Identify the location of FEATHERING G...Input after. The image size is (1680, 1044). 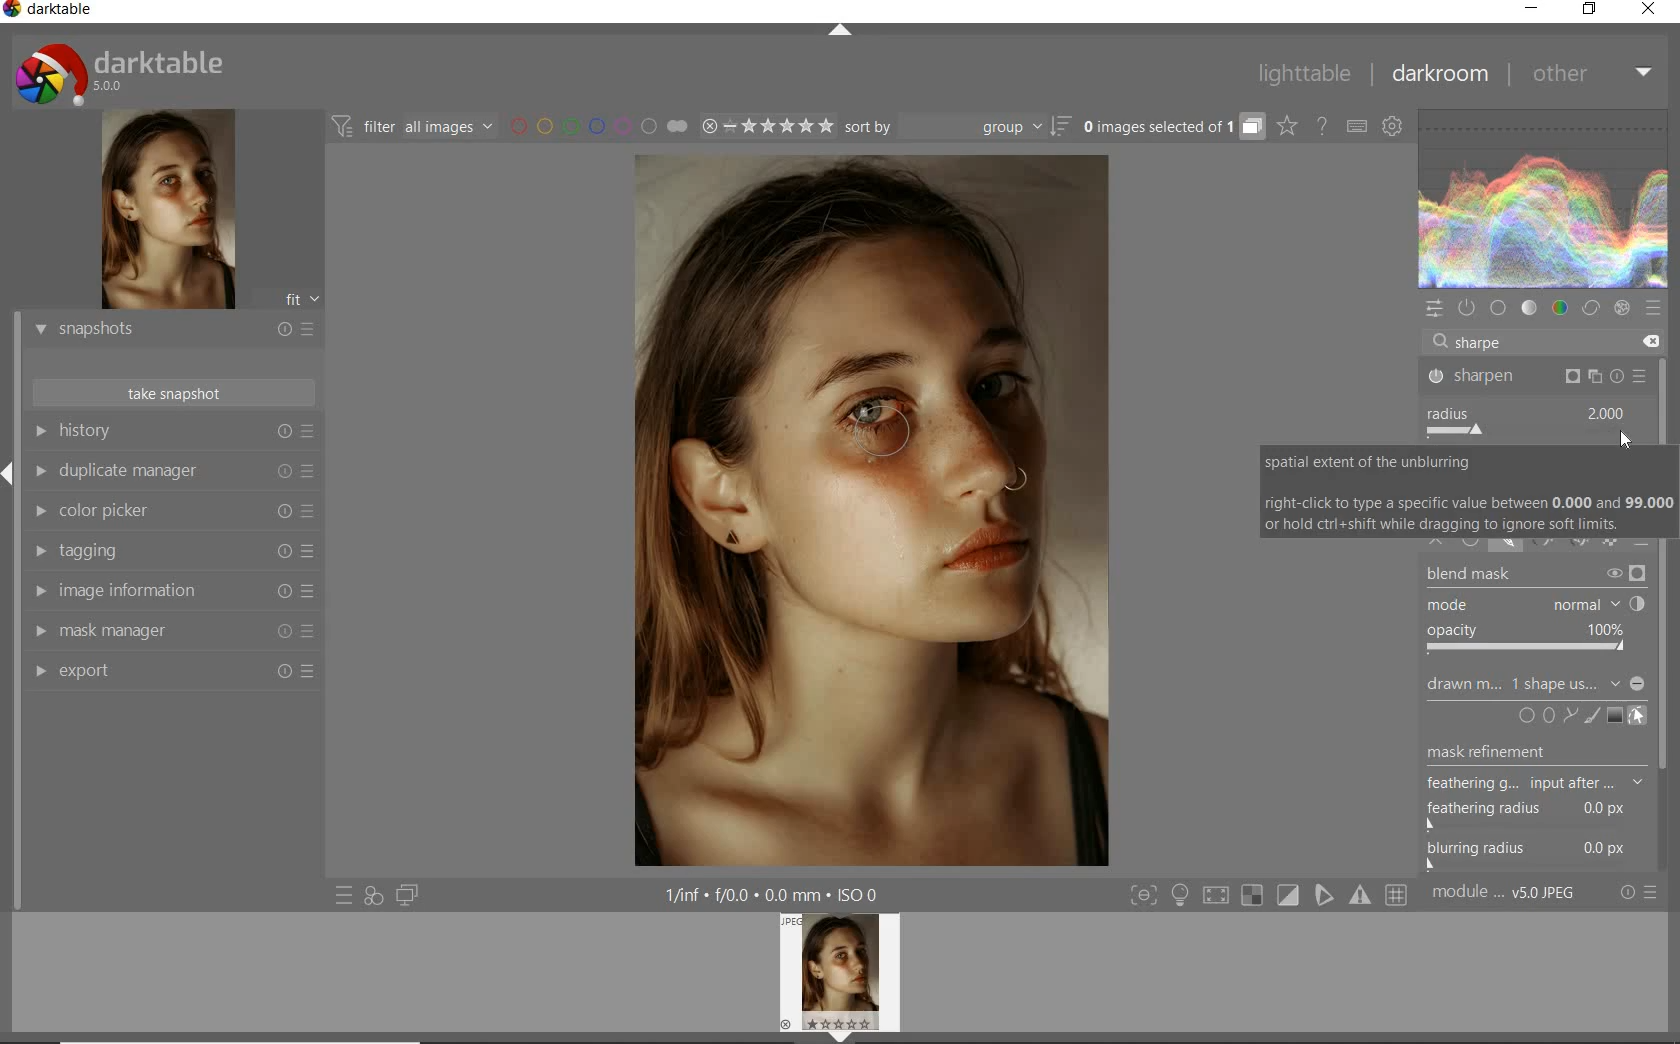
(1518, 781).